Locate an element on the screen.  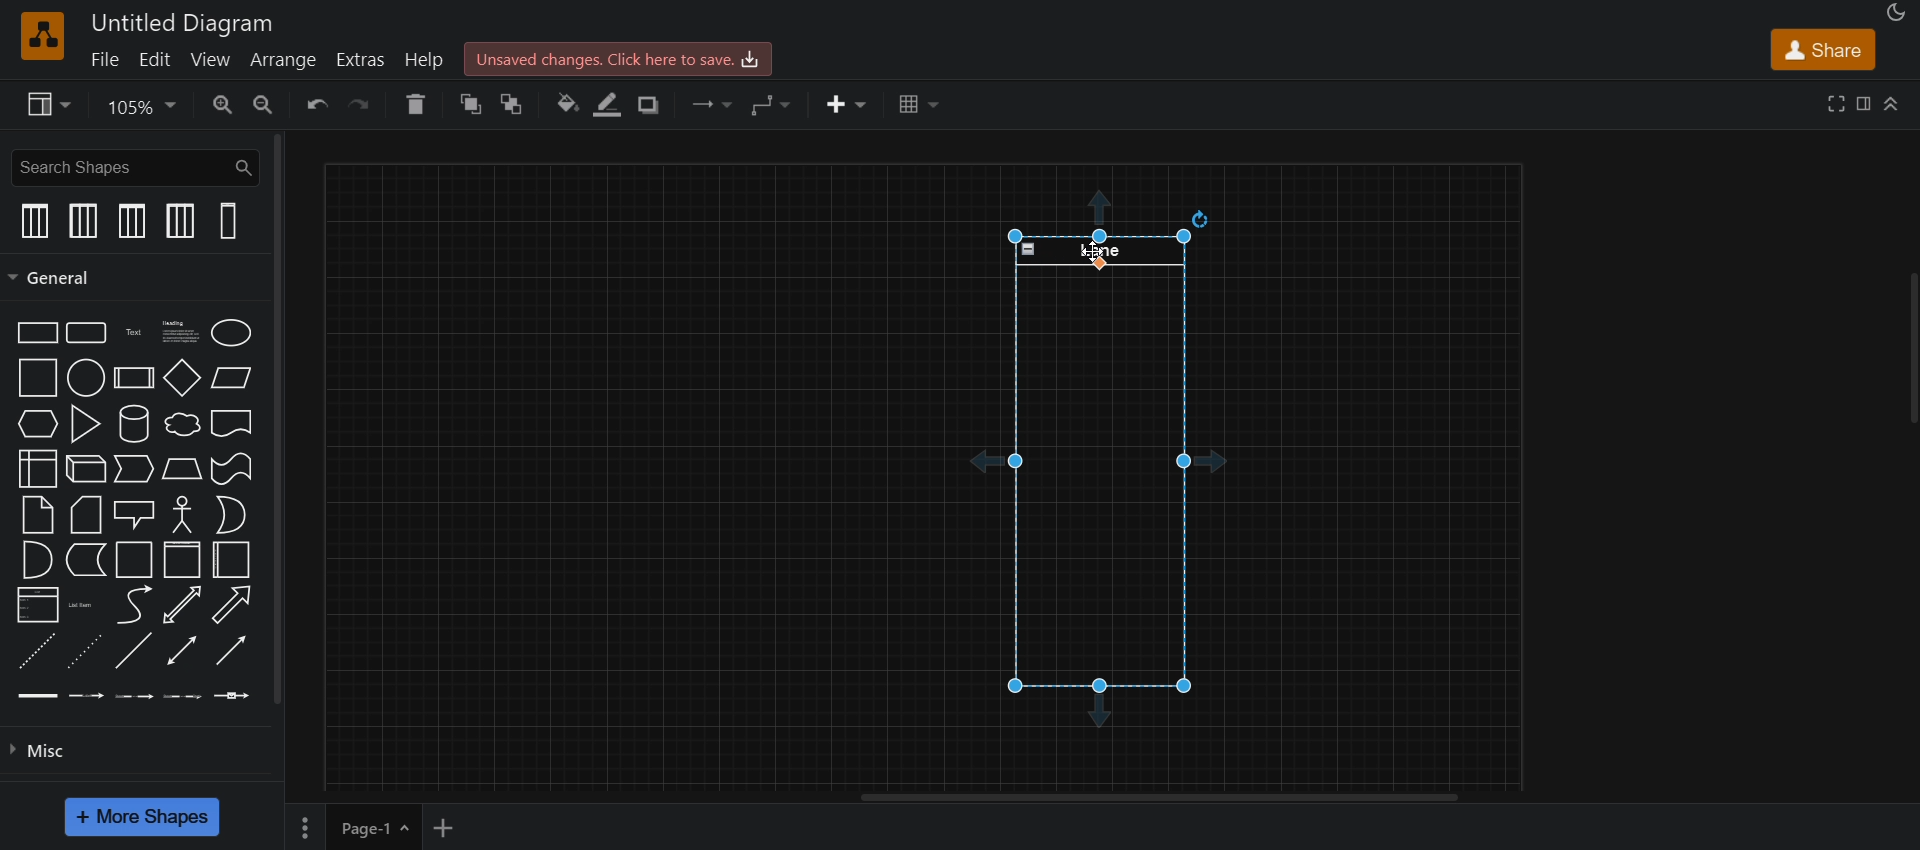
document is located at coordinates (234, 423).